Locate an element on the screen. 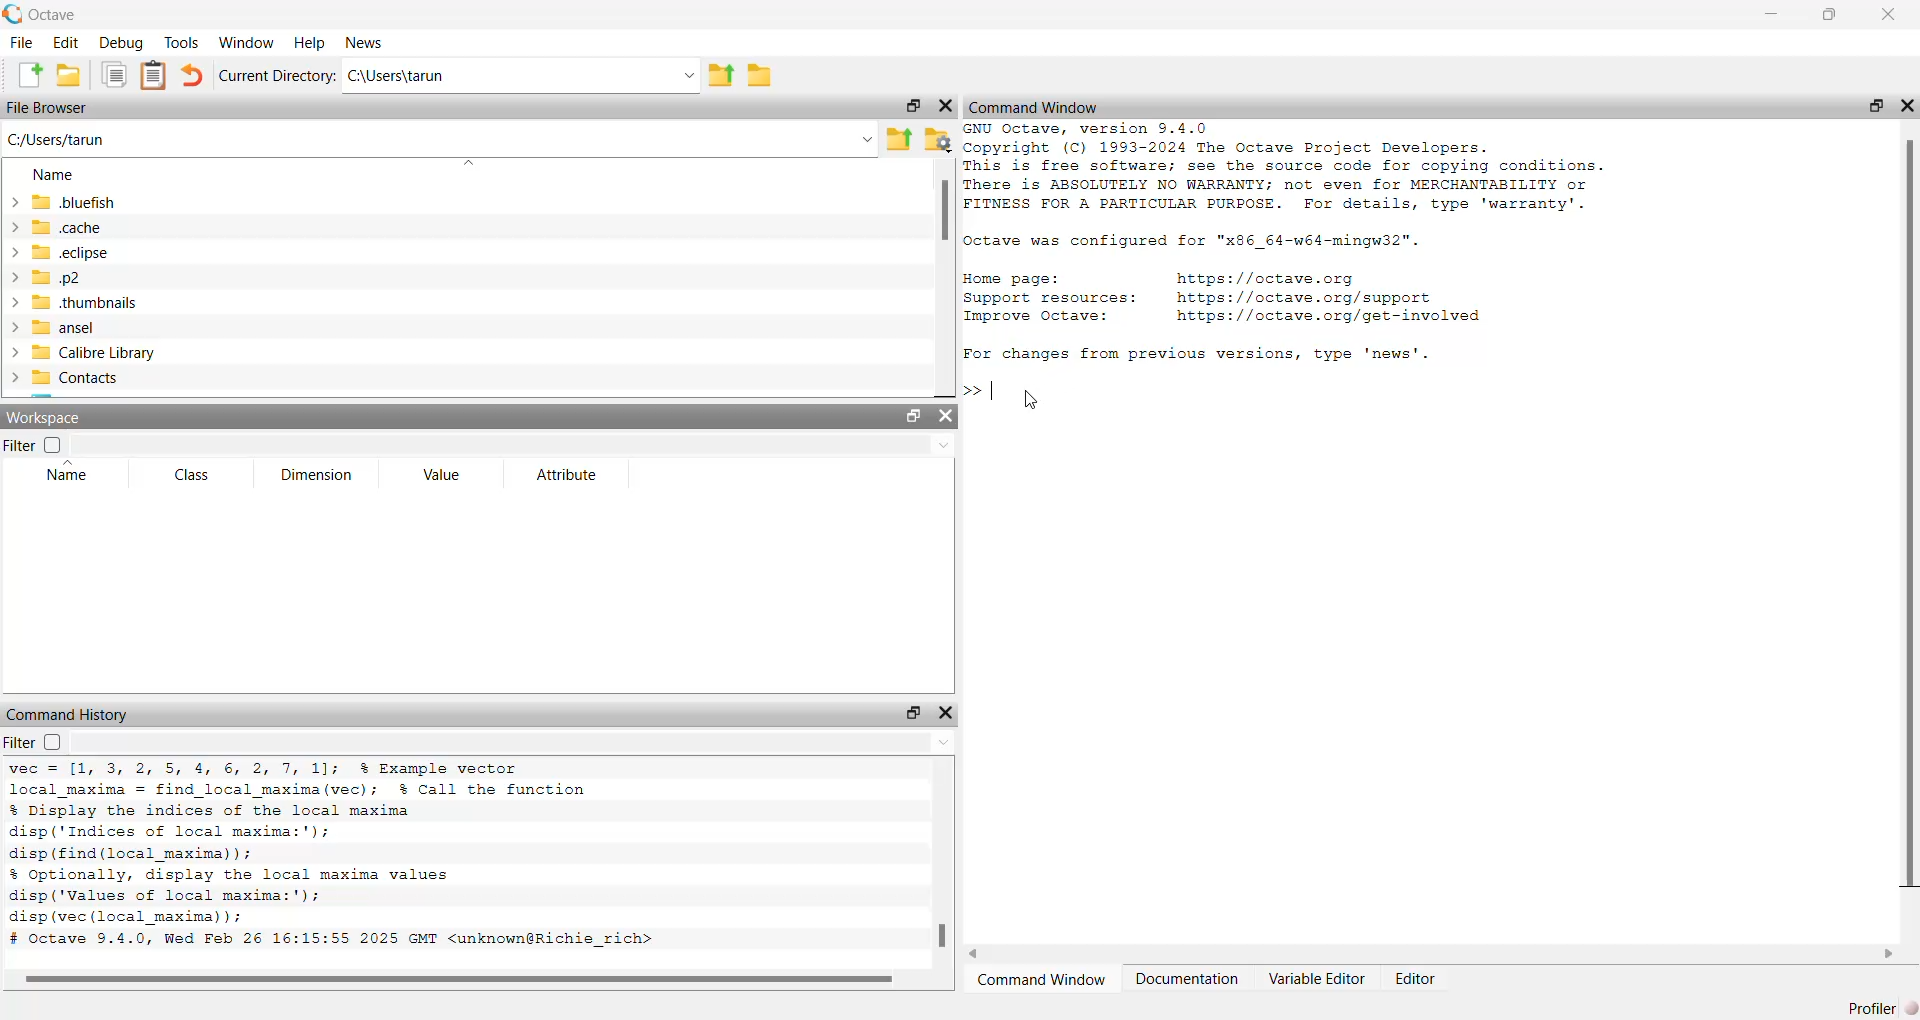 This screenshot has height=1020, width=1920. Edit is located at coordinates (66, 41).